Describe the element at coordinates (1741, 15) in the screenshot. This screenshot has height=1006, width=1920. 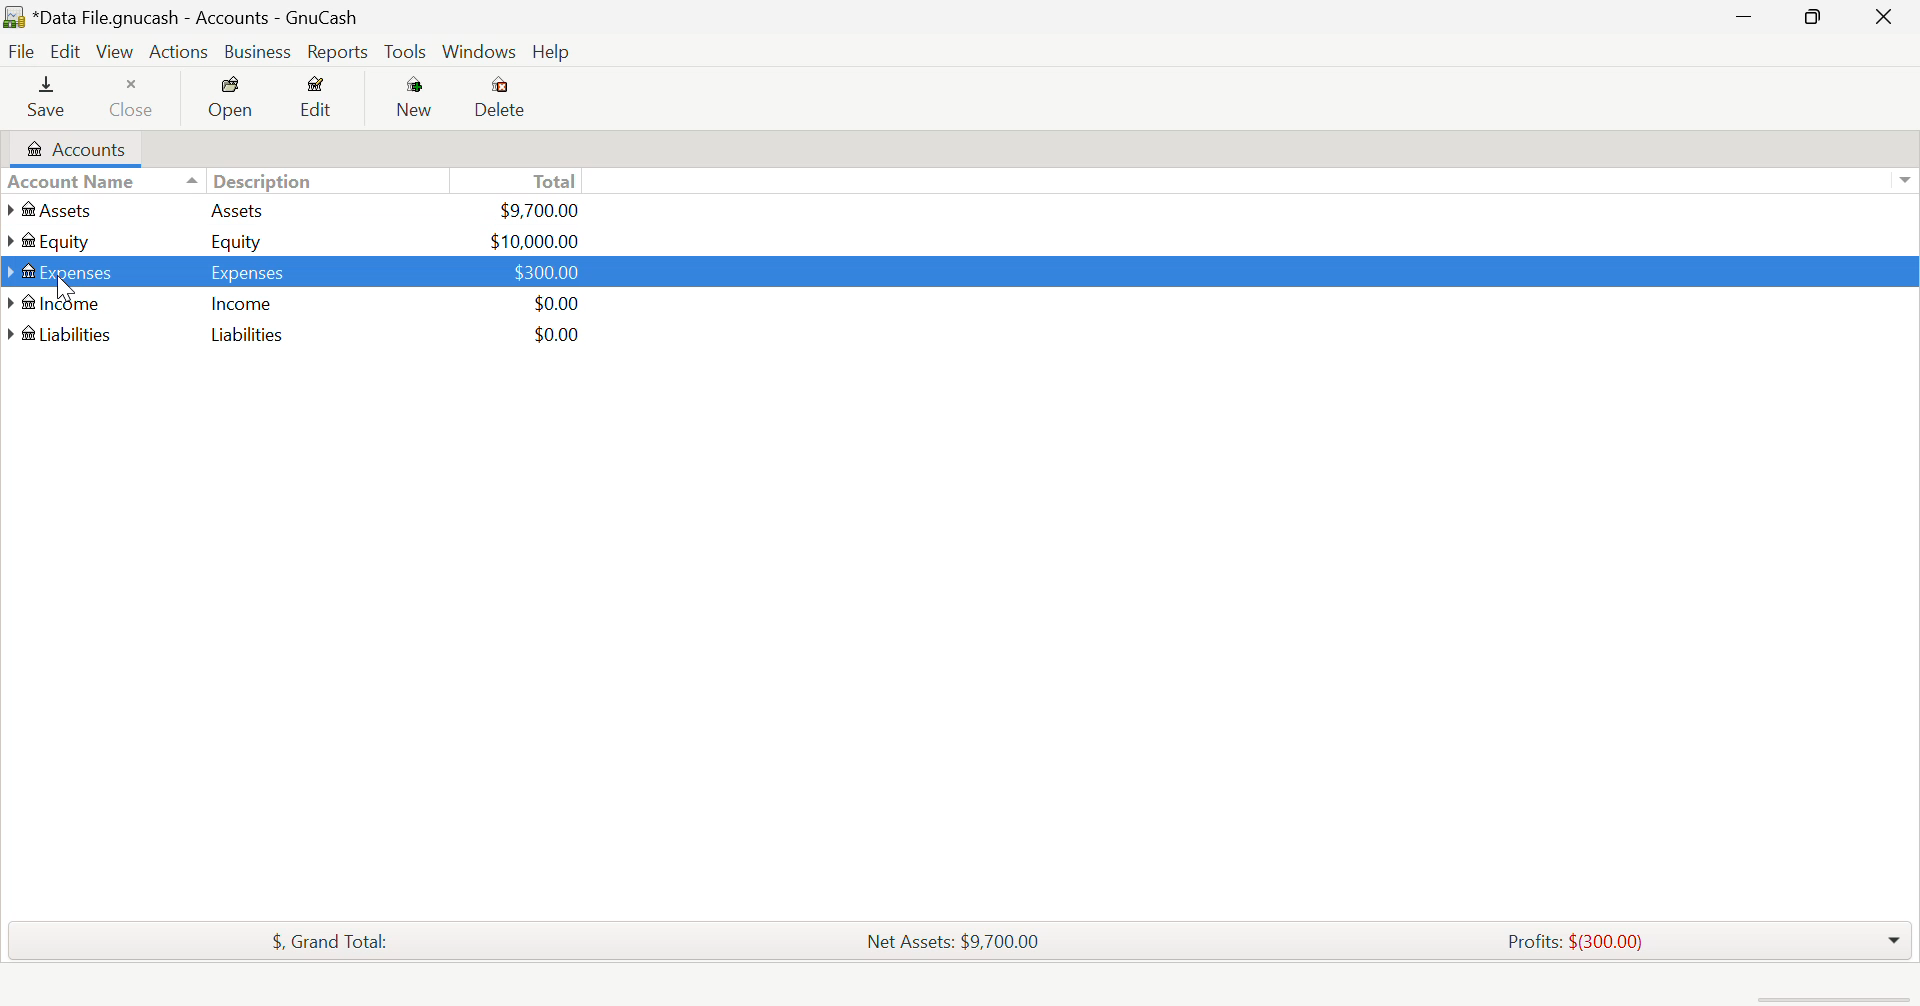
I see `Restore Down` at that location.